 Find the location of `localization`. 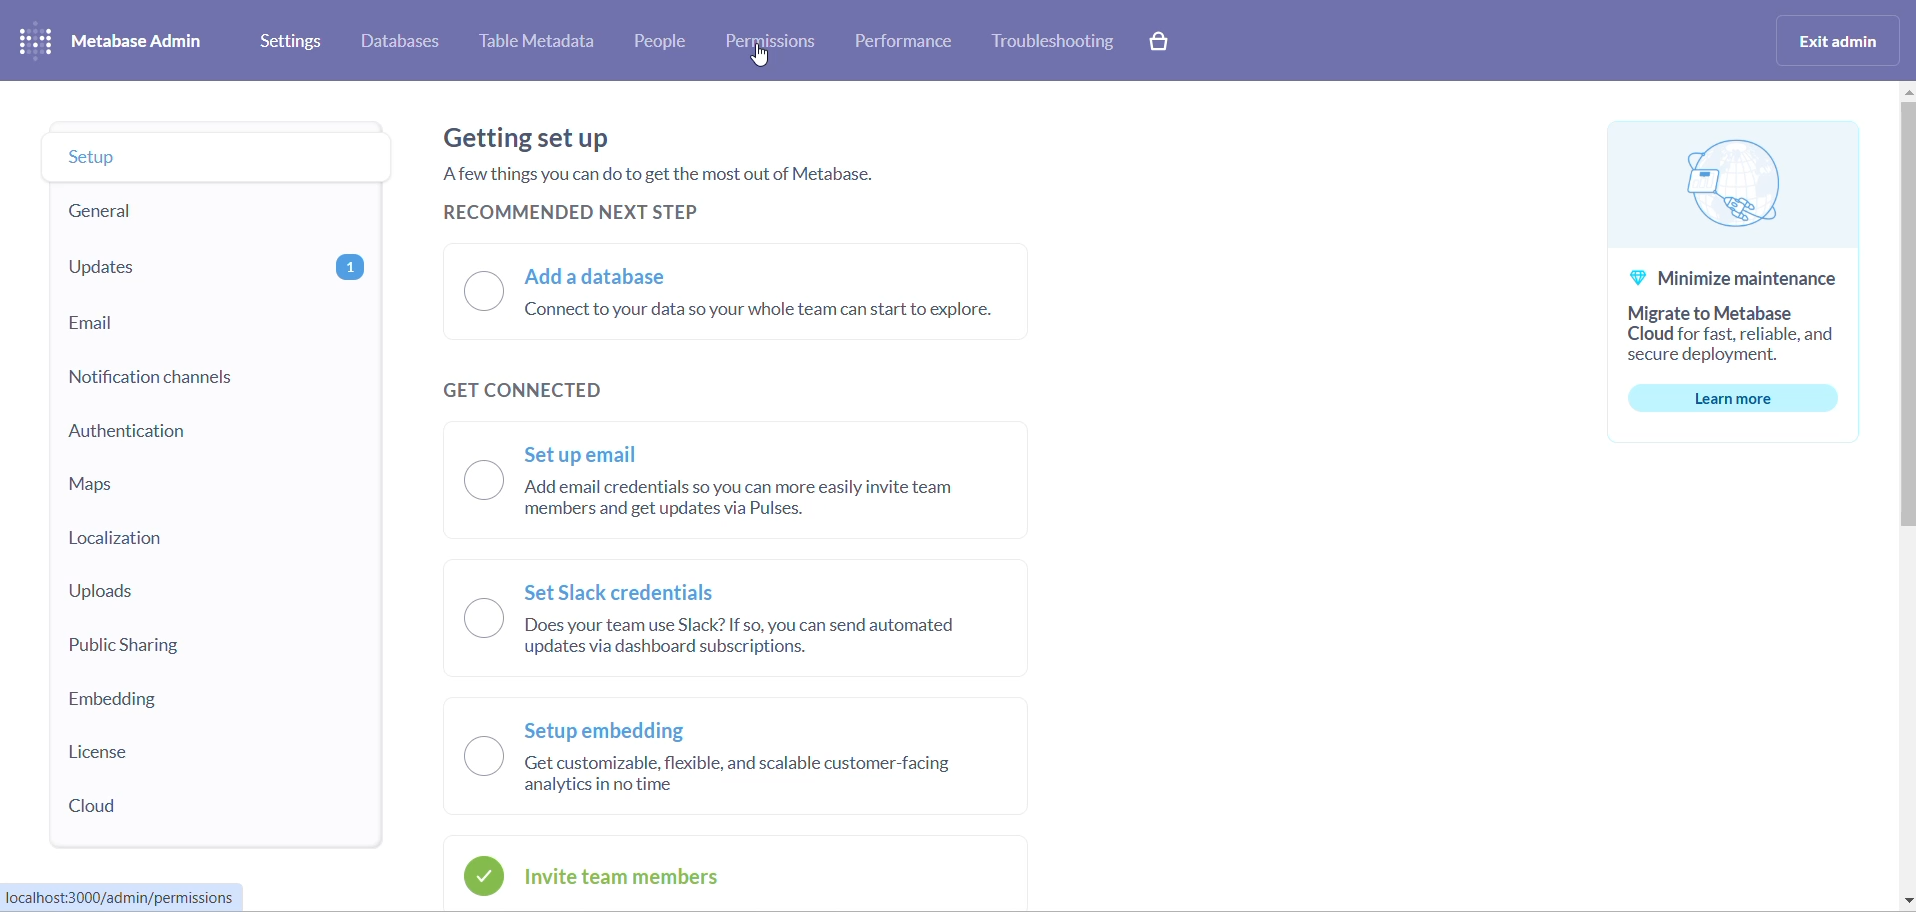

localization is located at coordinates (177, 541).